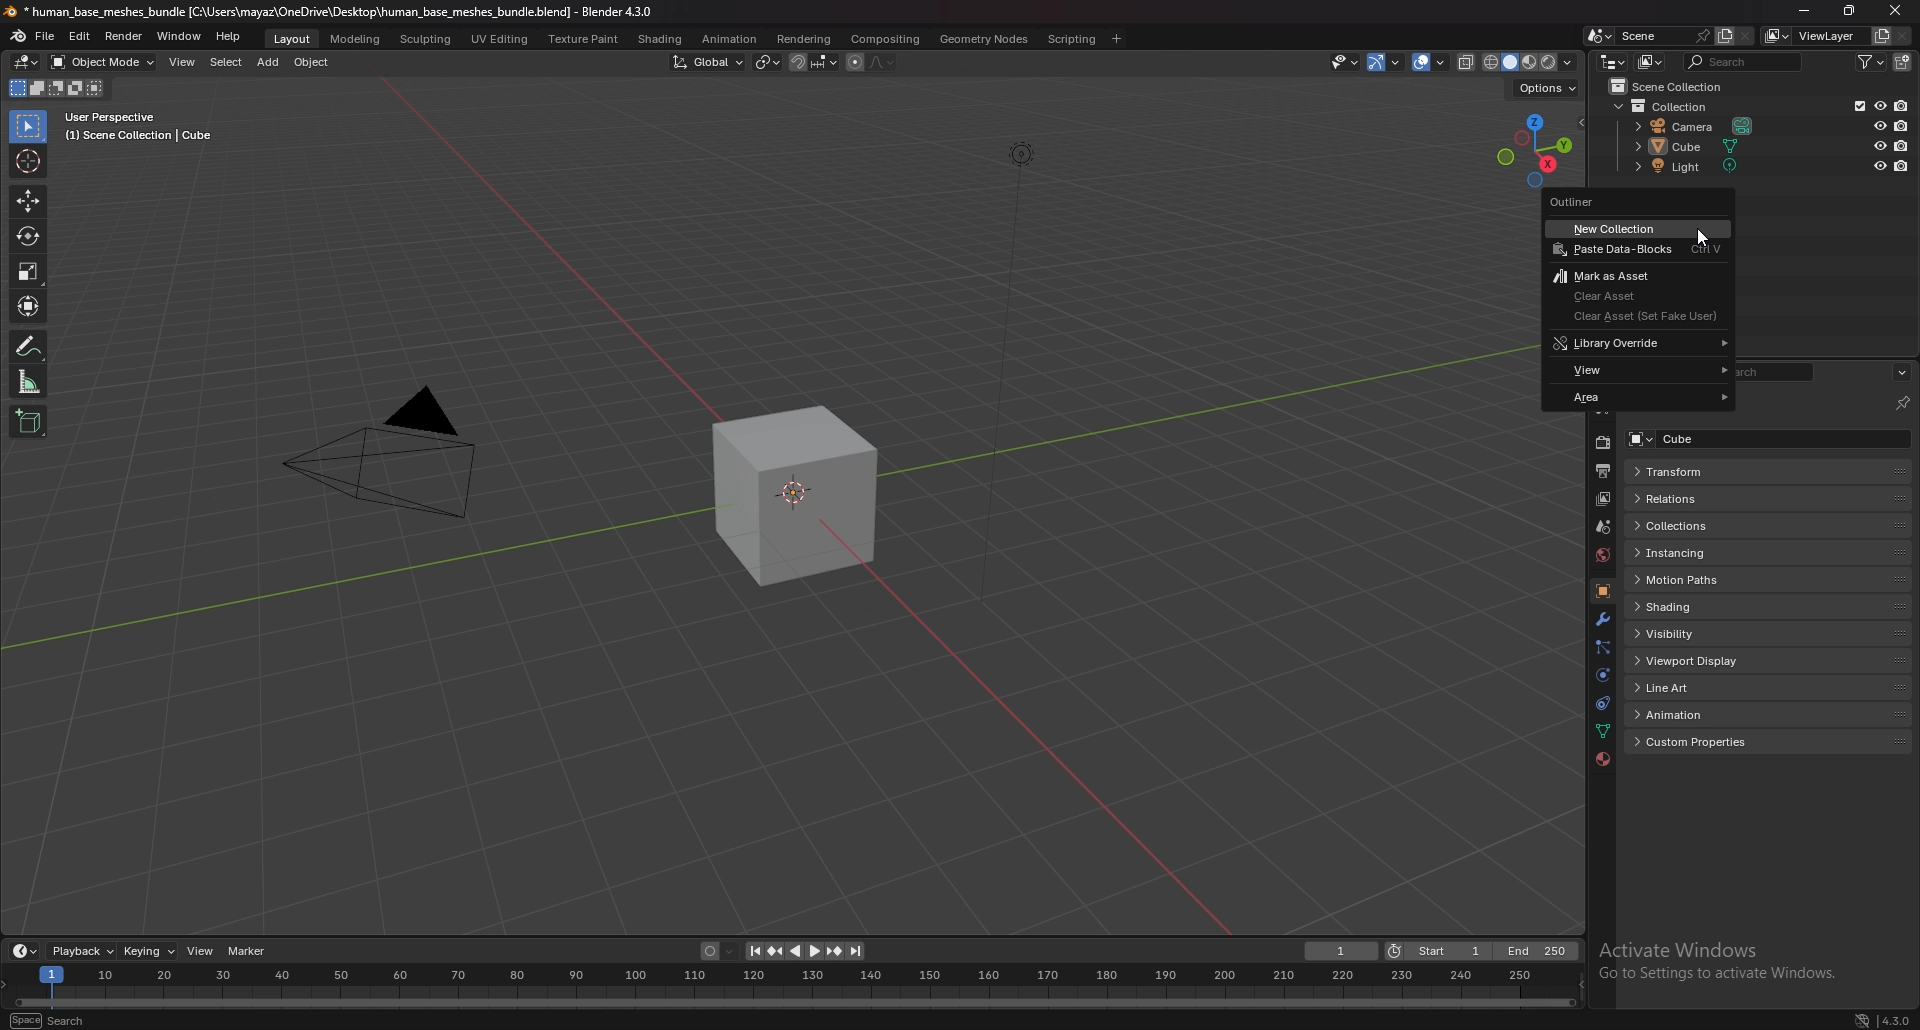 The image size is (1920, 1030). Describe the element at coordinates (1633, 276) in the screenshot. I see `mark as asset` at that location.